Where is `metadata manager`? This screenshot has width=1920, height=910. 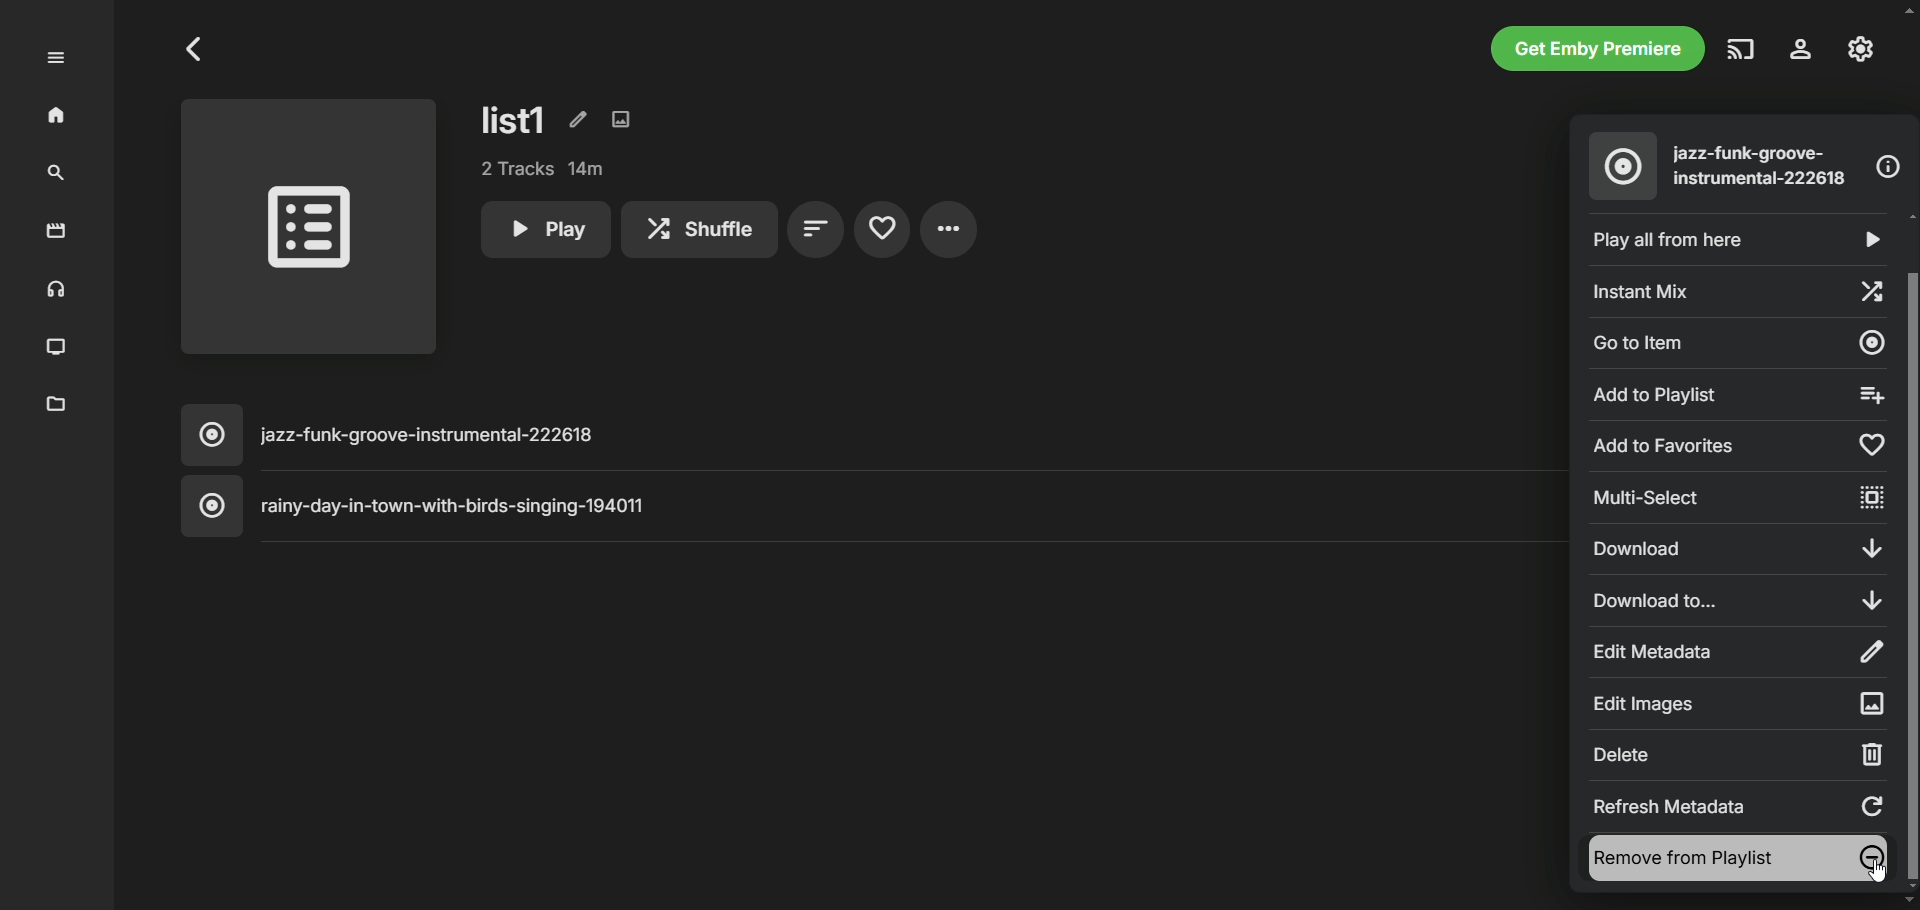 metadata manager is located at coordinates (57, 405).